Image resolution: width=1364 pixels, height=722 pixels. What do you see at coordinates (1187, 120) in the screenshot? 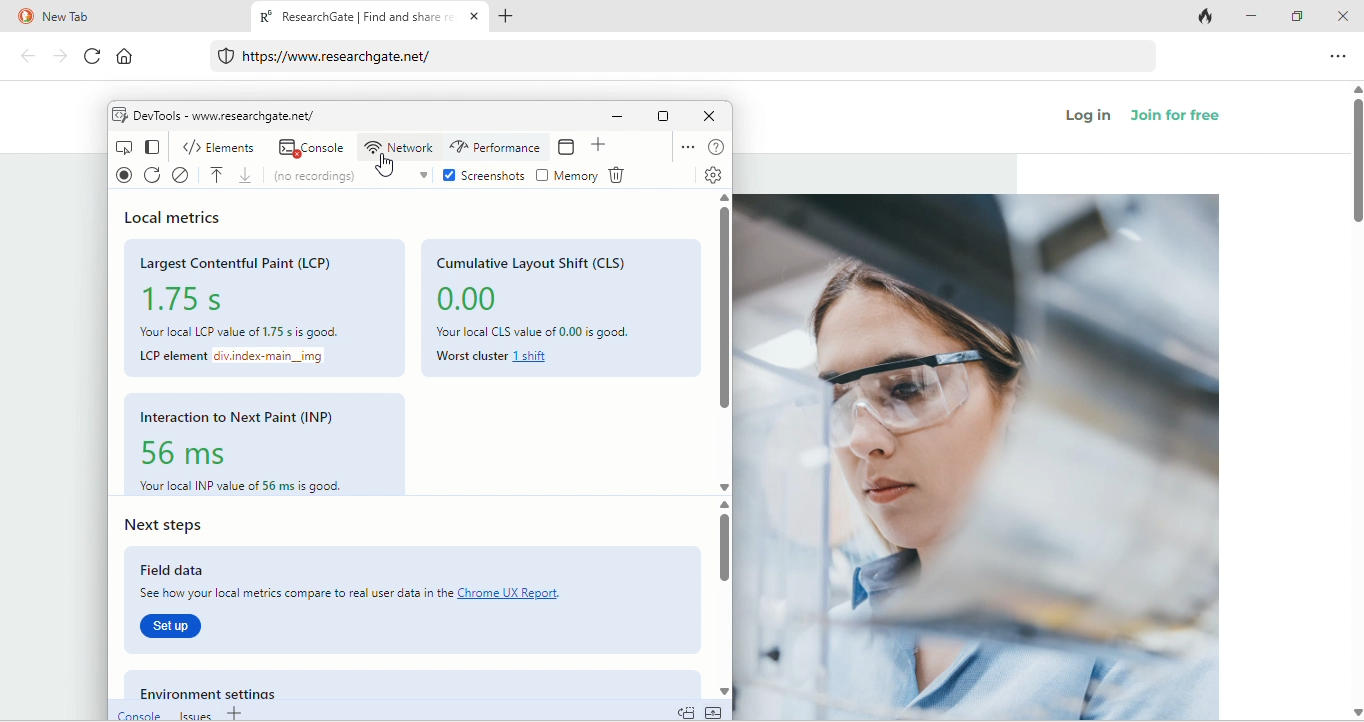
I see `join for free` at bounding box center [1187, 120].